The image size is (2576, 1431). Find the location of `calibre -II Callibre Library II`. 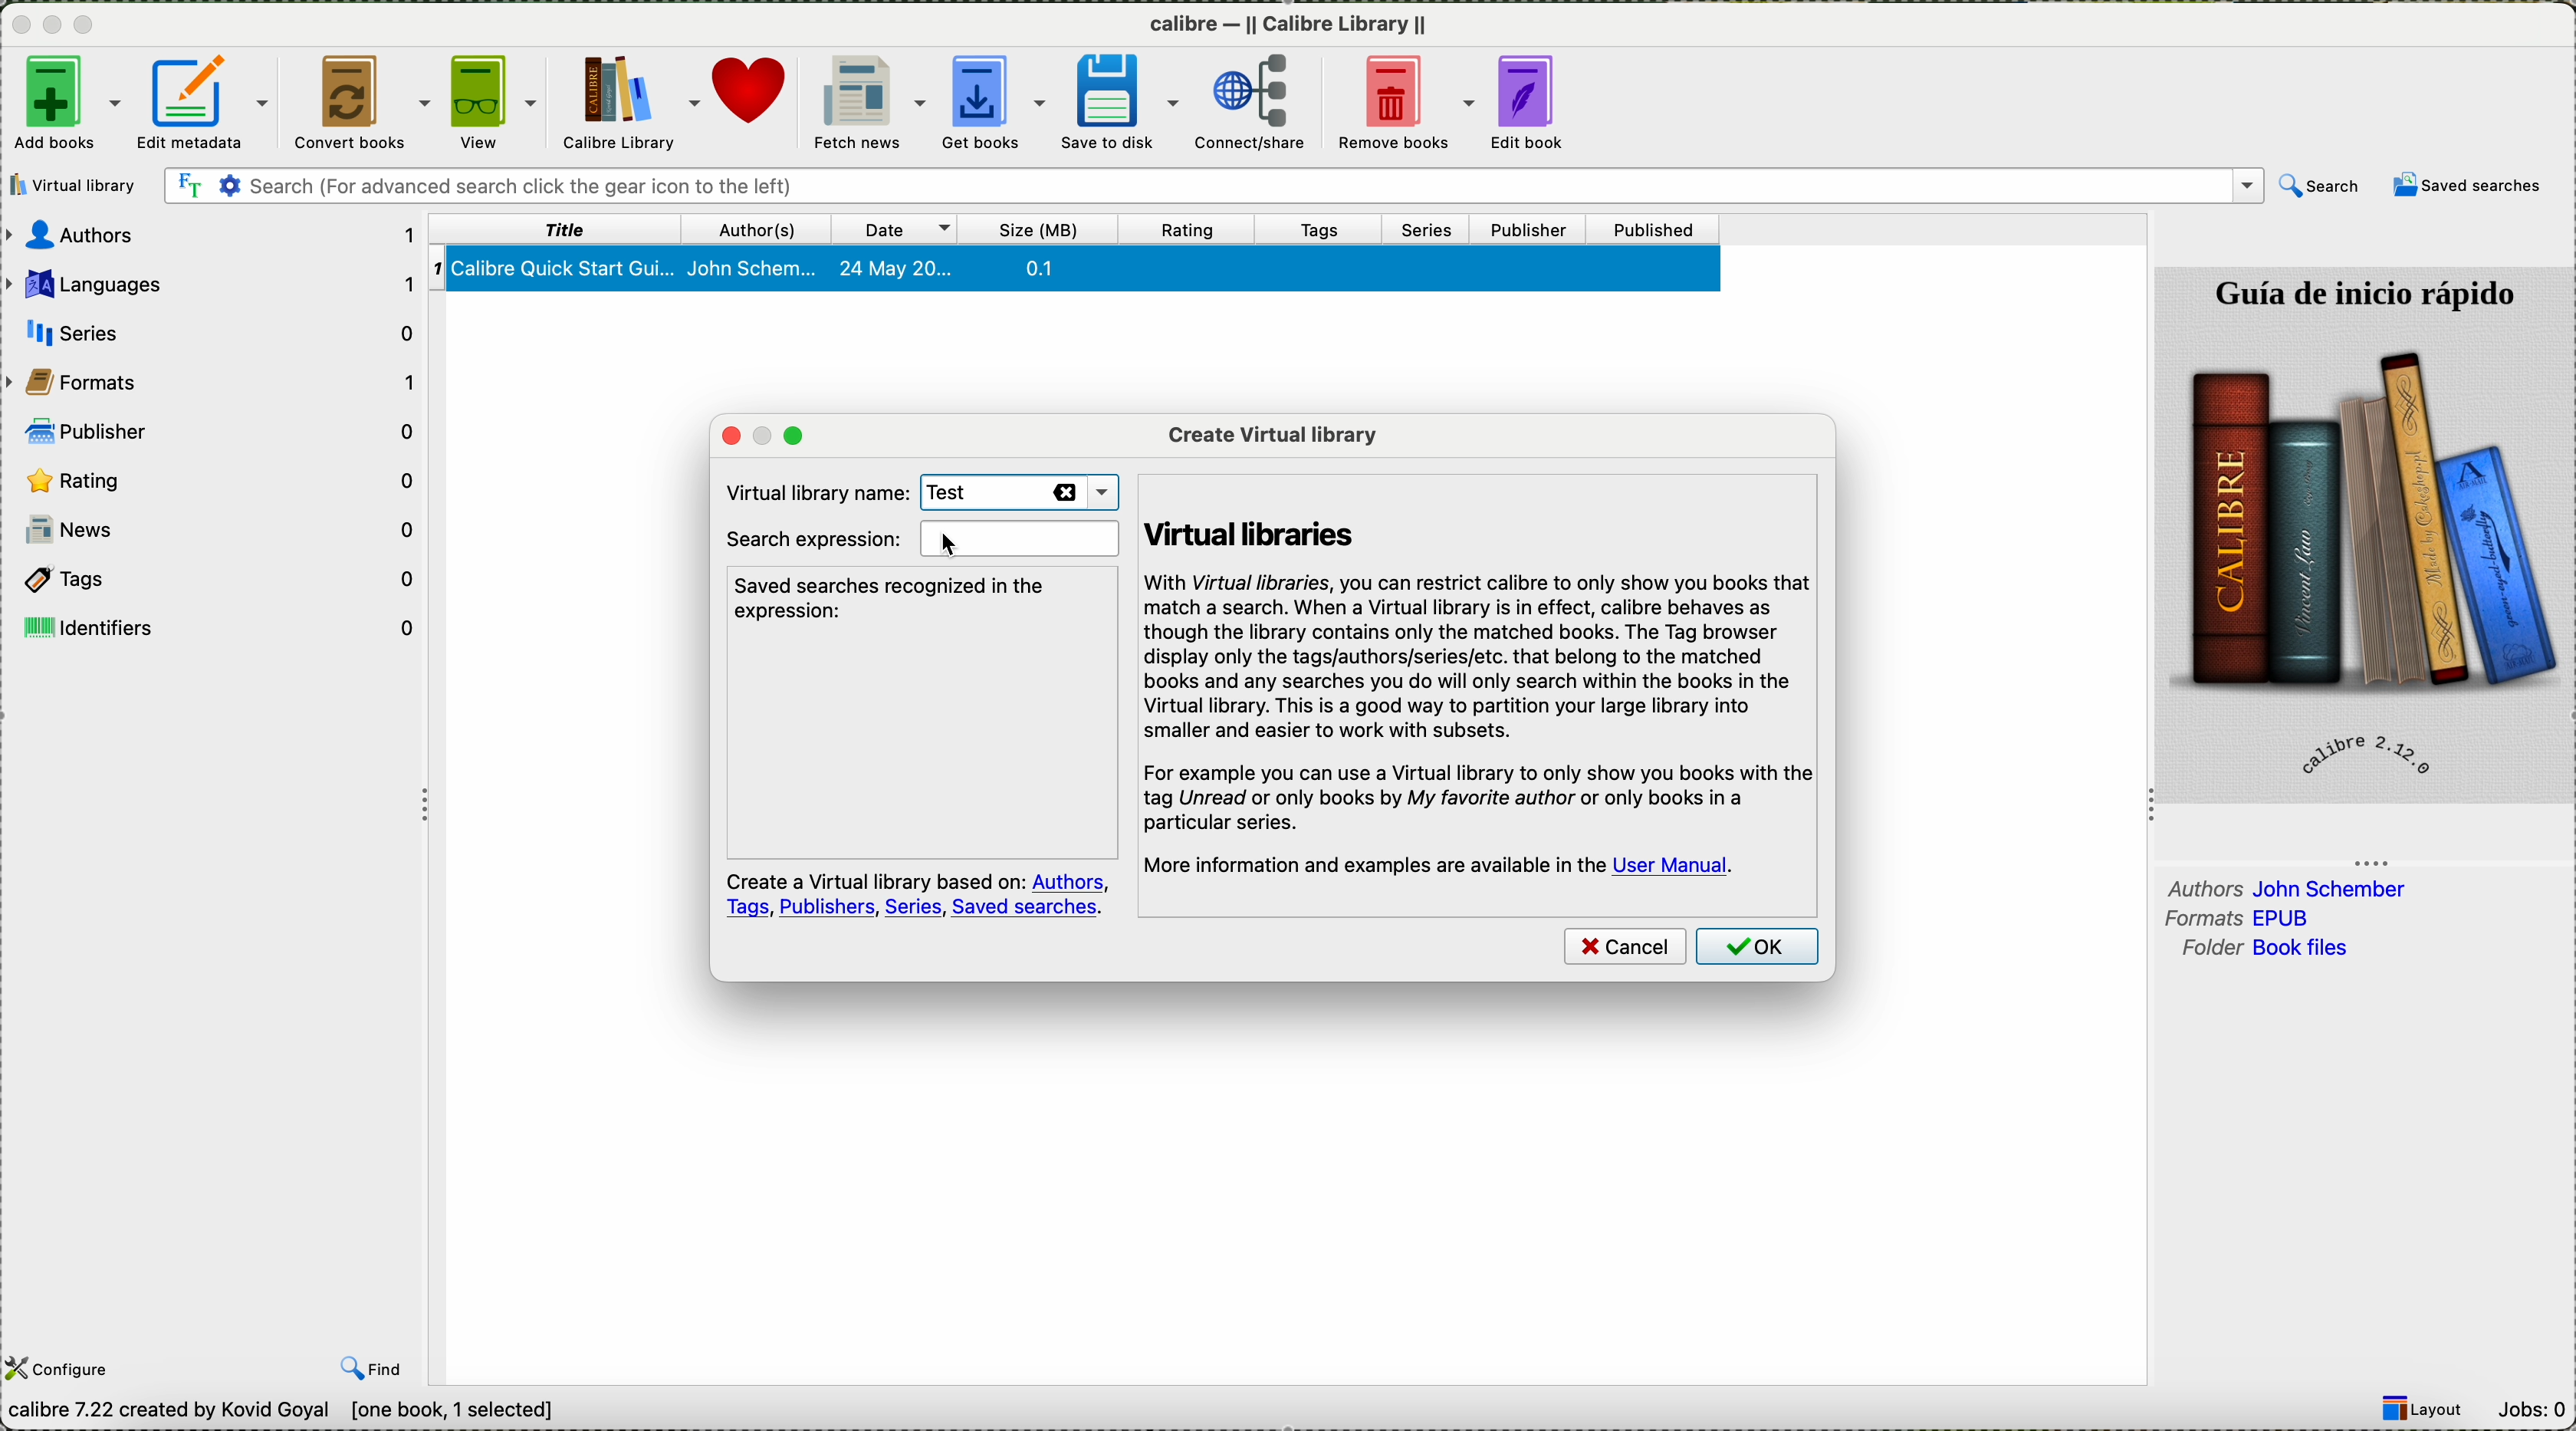

calibre -II Callibre Library II is located at coordinates (1289, 29).